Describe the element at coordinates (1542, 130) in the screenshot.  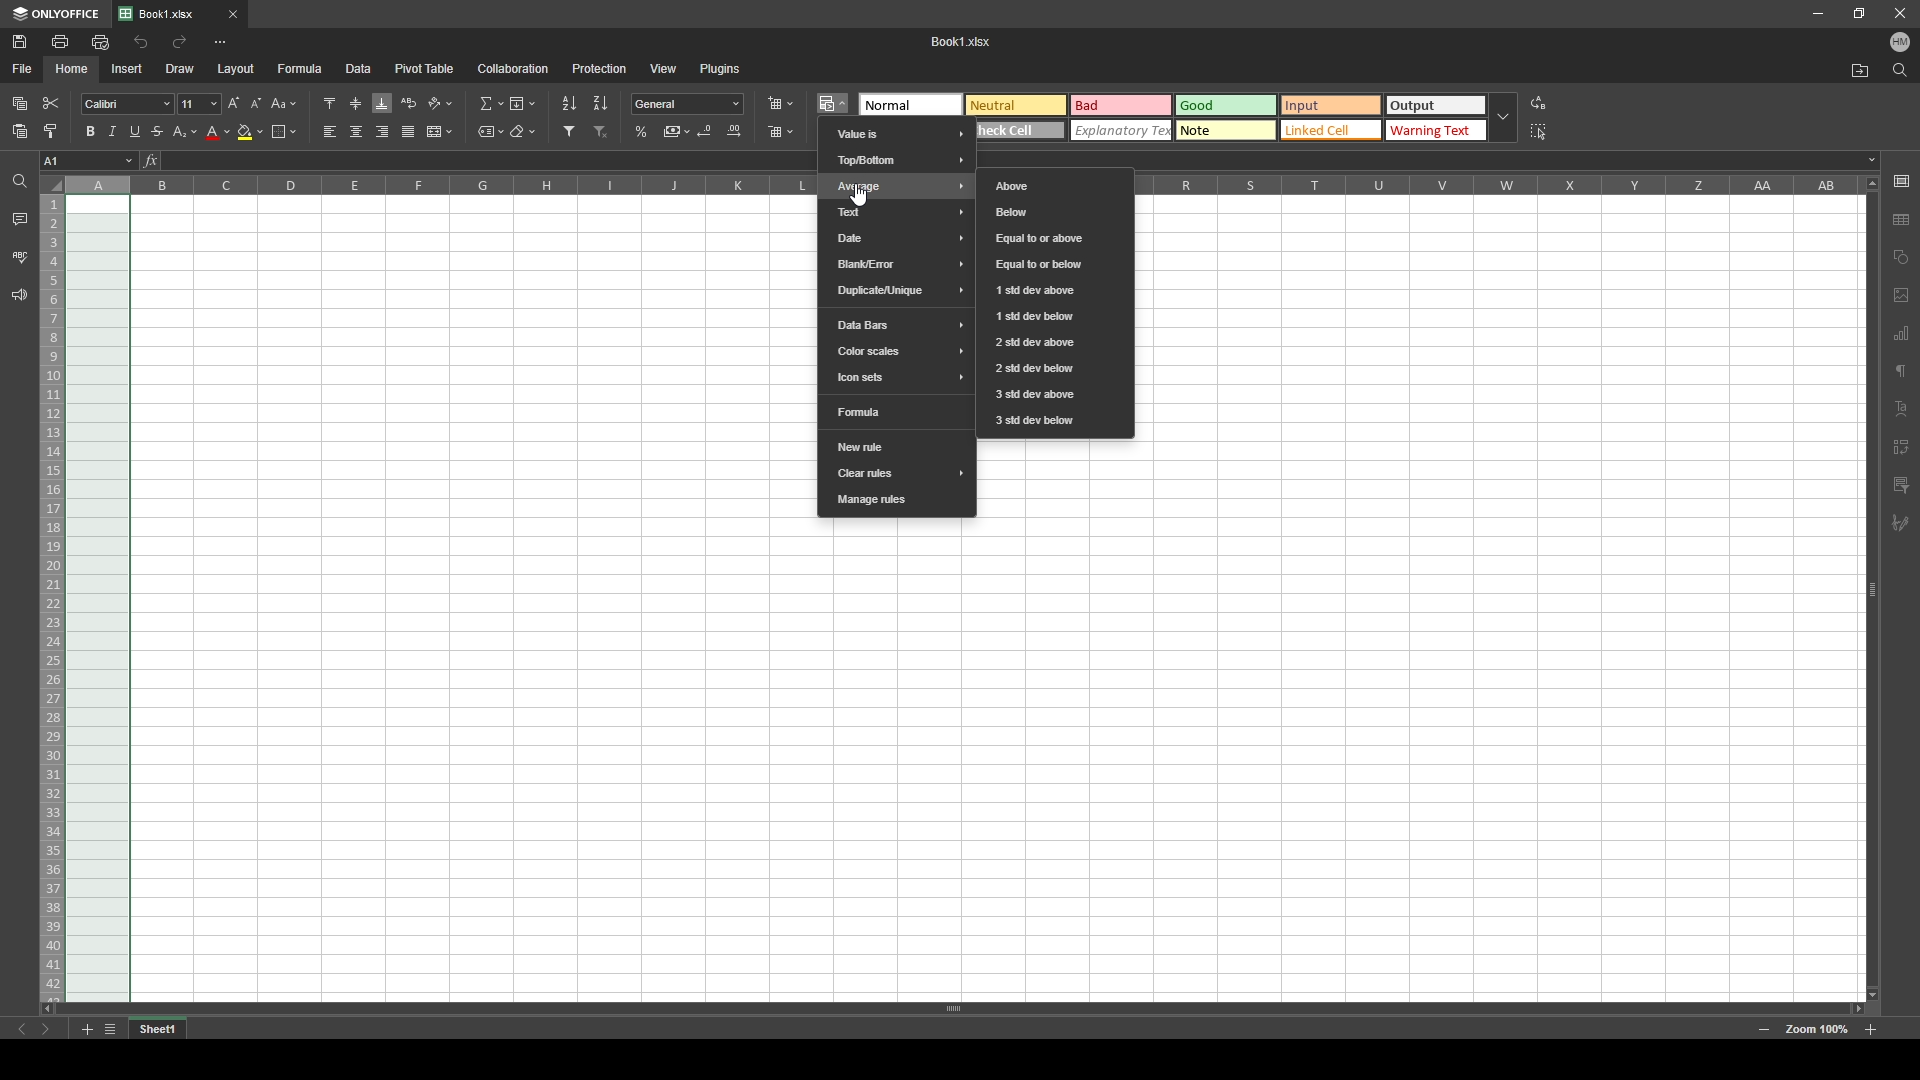
I see `select all` at that location.